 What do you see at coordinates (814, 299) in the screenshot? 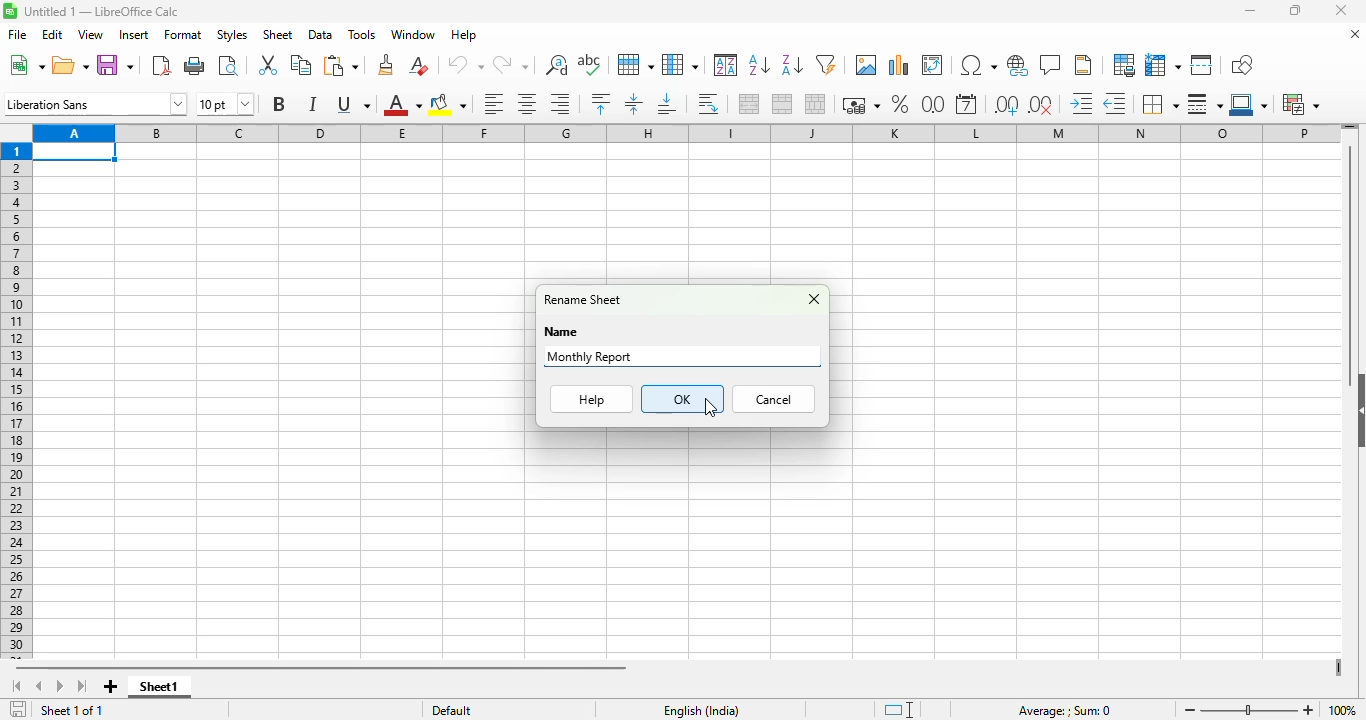
I see `close` at bounding box center [814, 299].